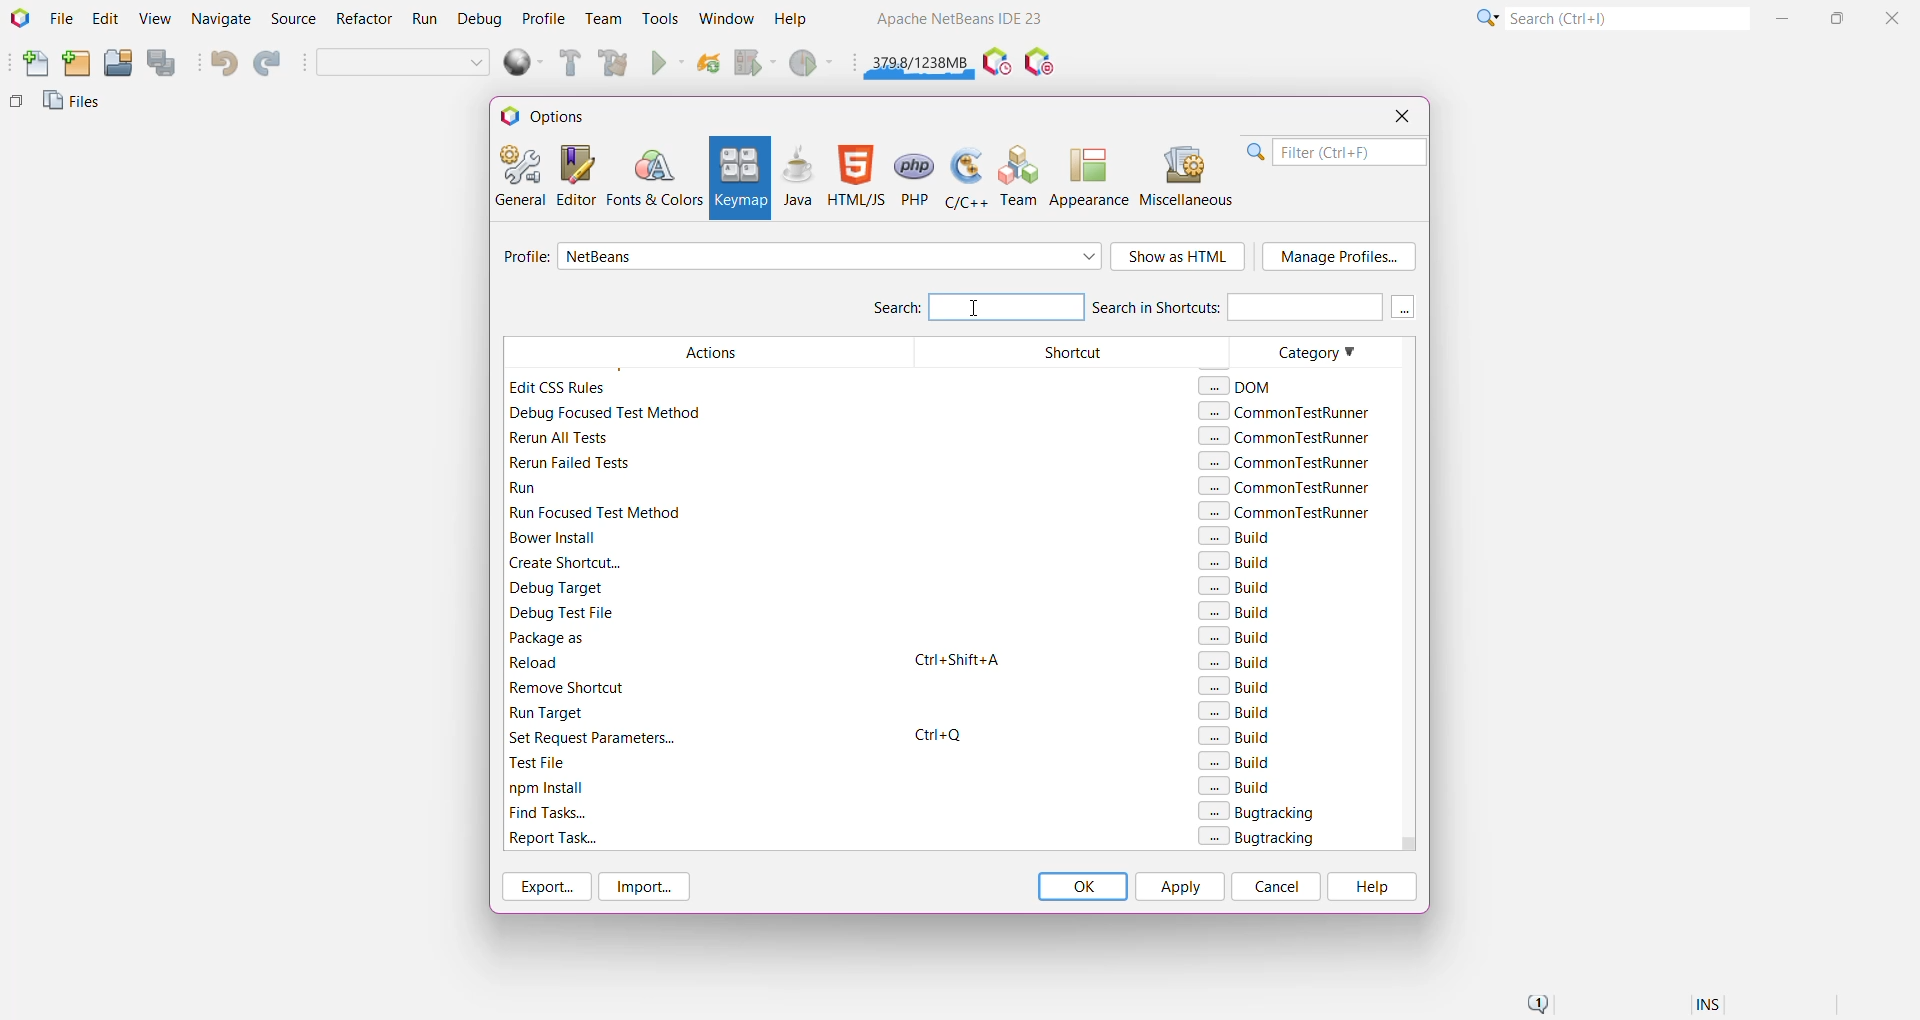 The width and height of the screenshot is (1920, 1020). Describe the element at coordinates (18, 19) in the screenshot. I see `Application Logo` at that location.